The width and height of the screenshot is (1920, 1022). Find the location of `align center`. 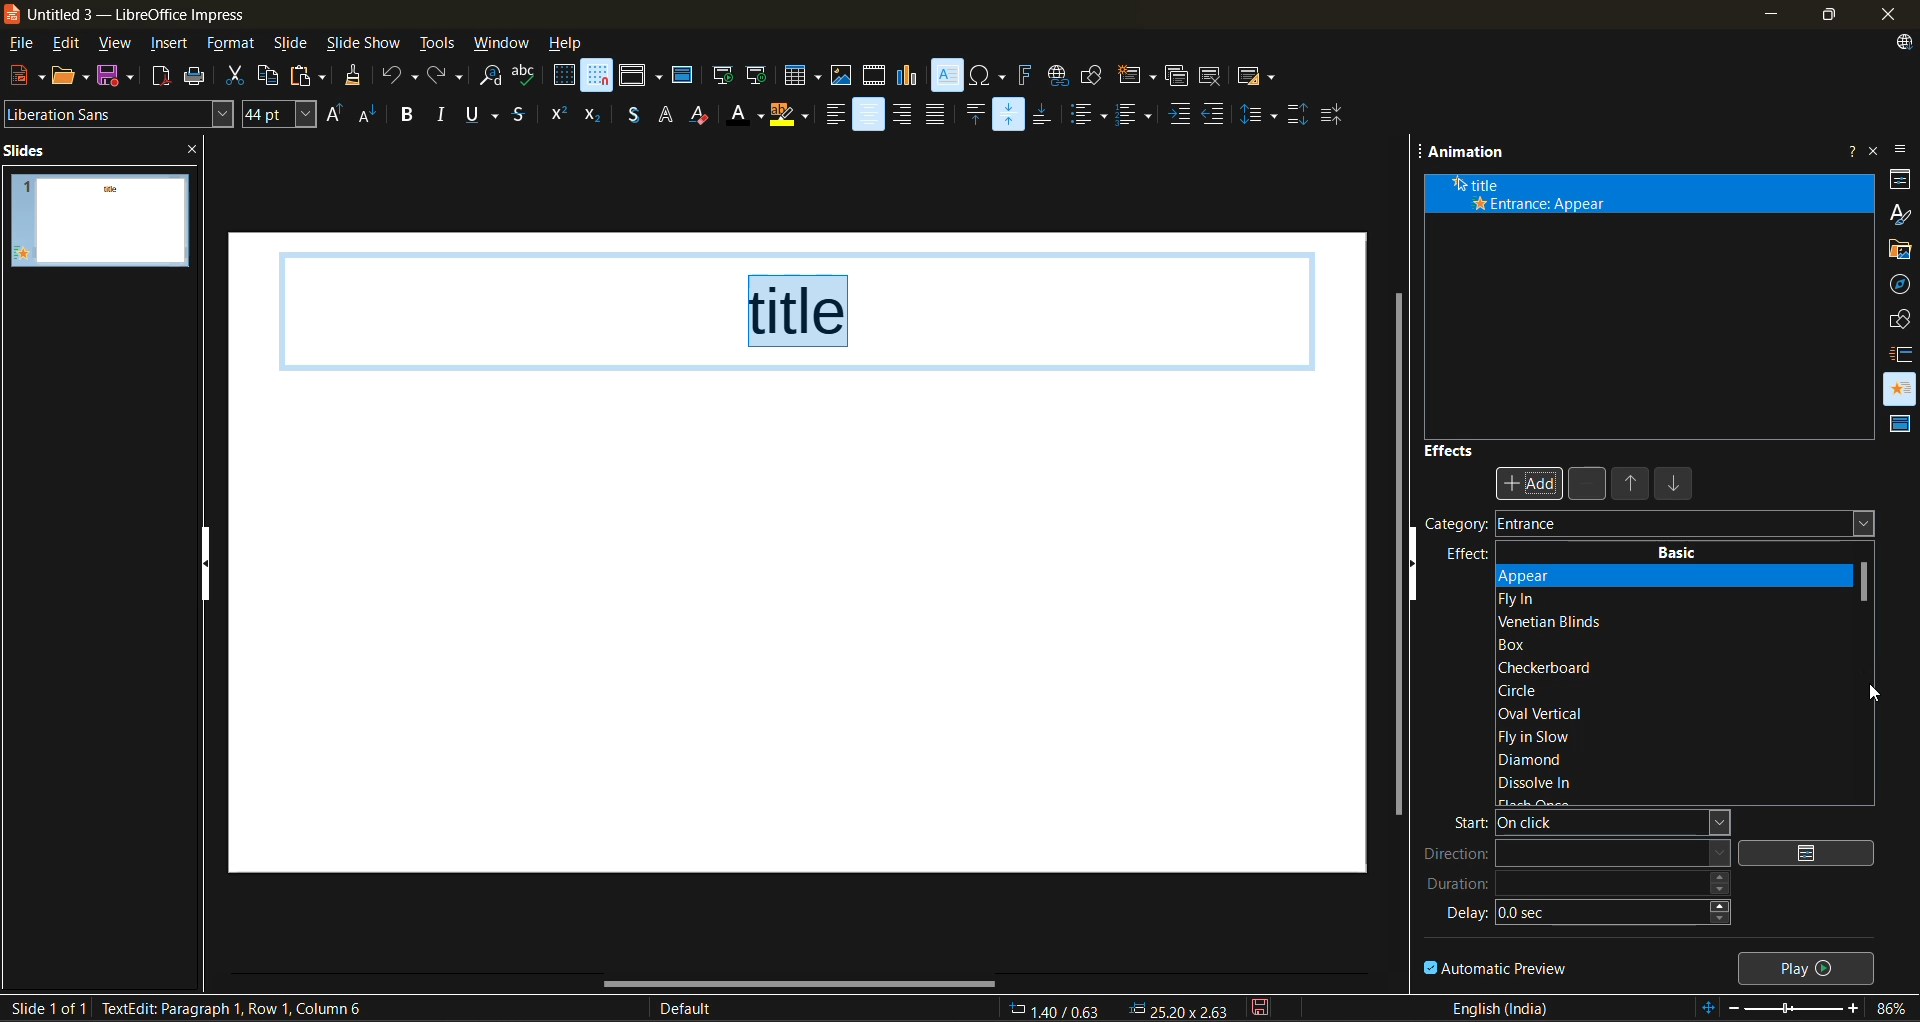

align center is located at coordinates (869, 115).